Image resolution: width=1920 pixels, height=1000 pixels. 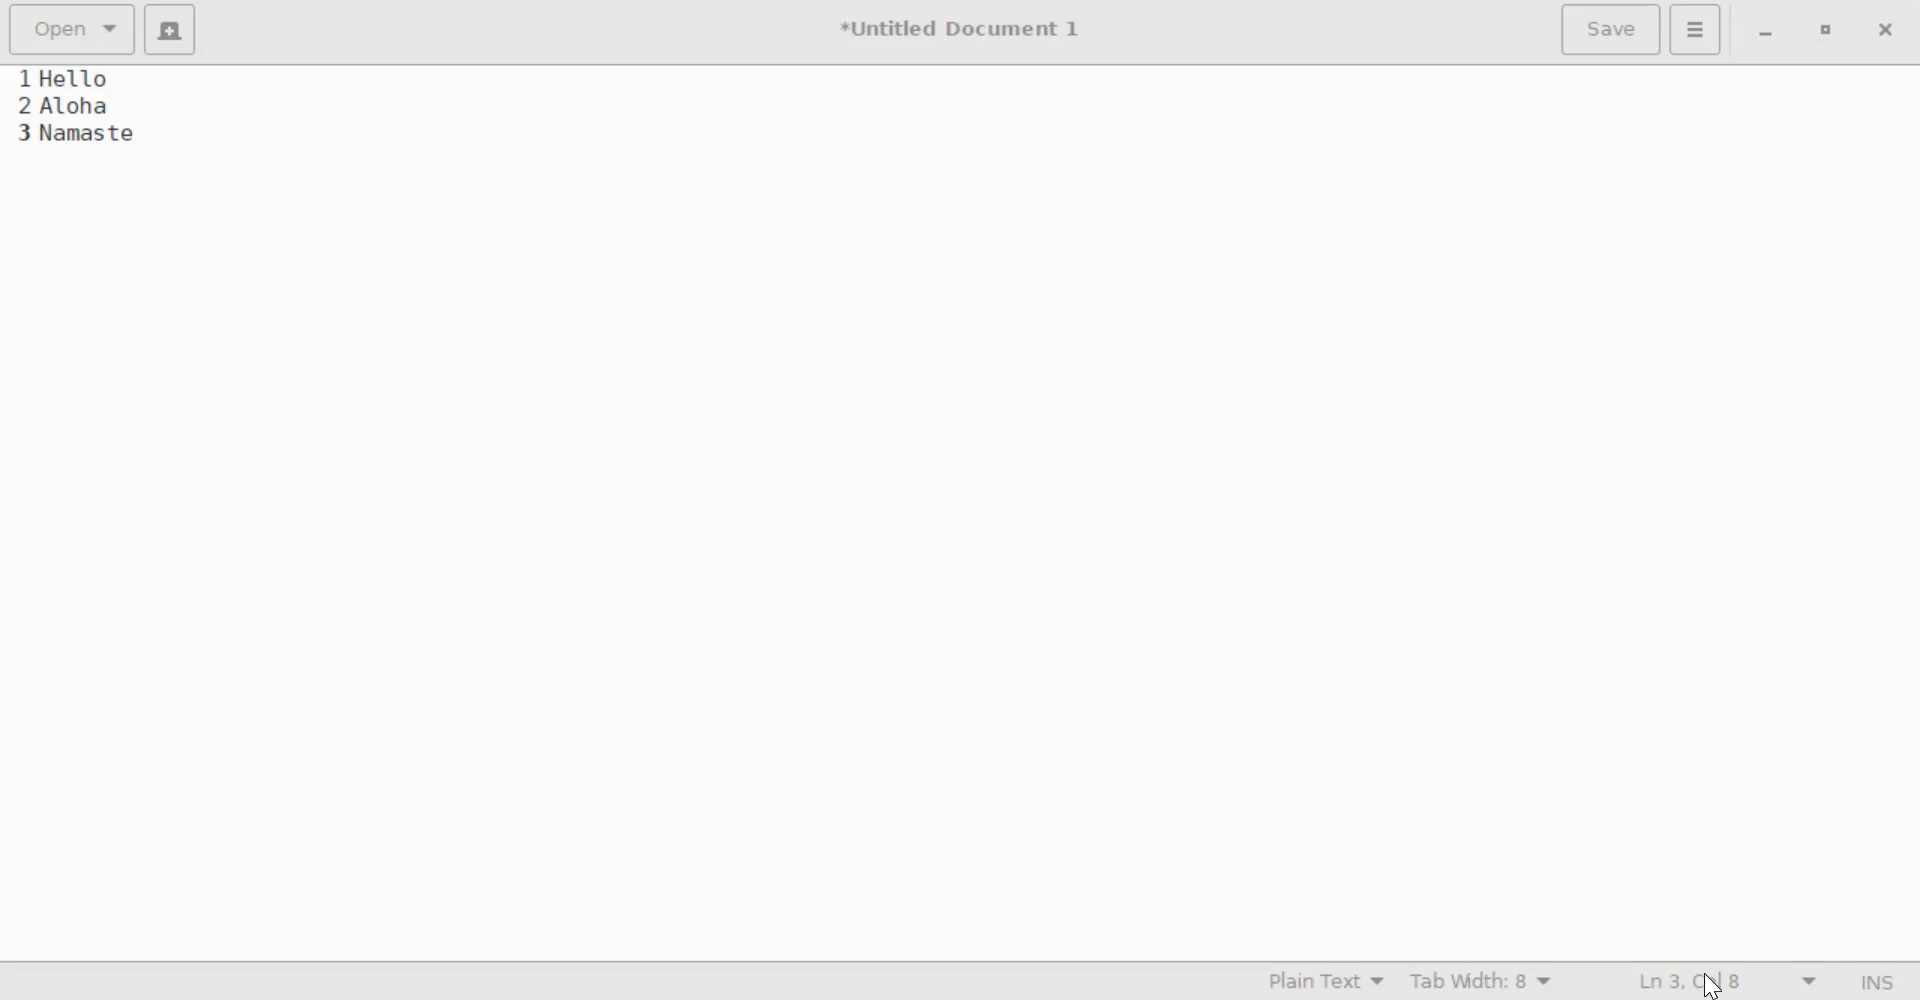 What do you see at coordinates (973, 321) in the screenshot?
I see `Hello Aloha Namaste` at bounding box center [973, 321].